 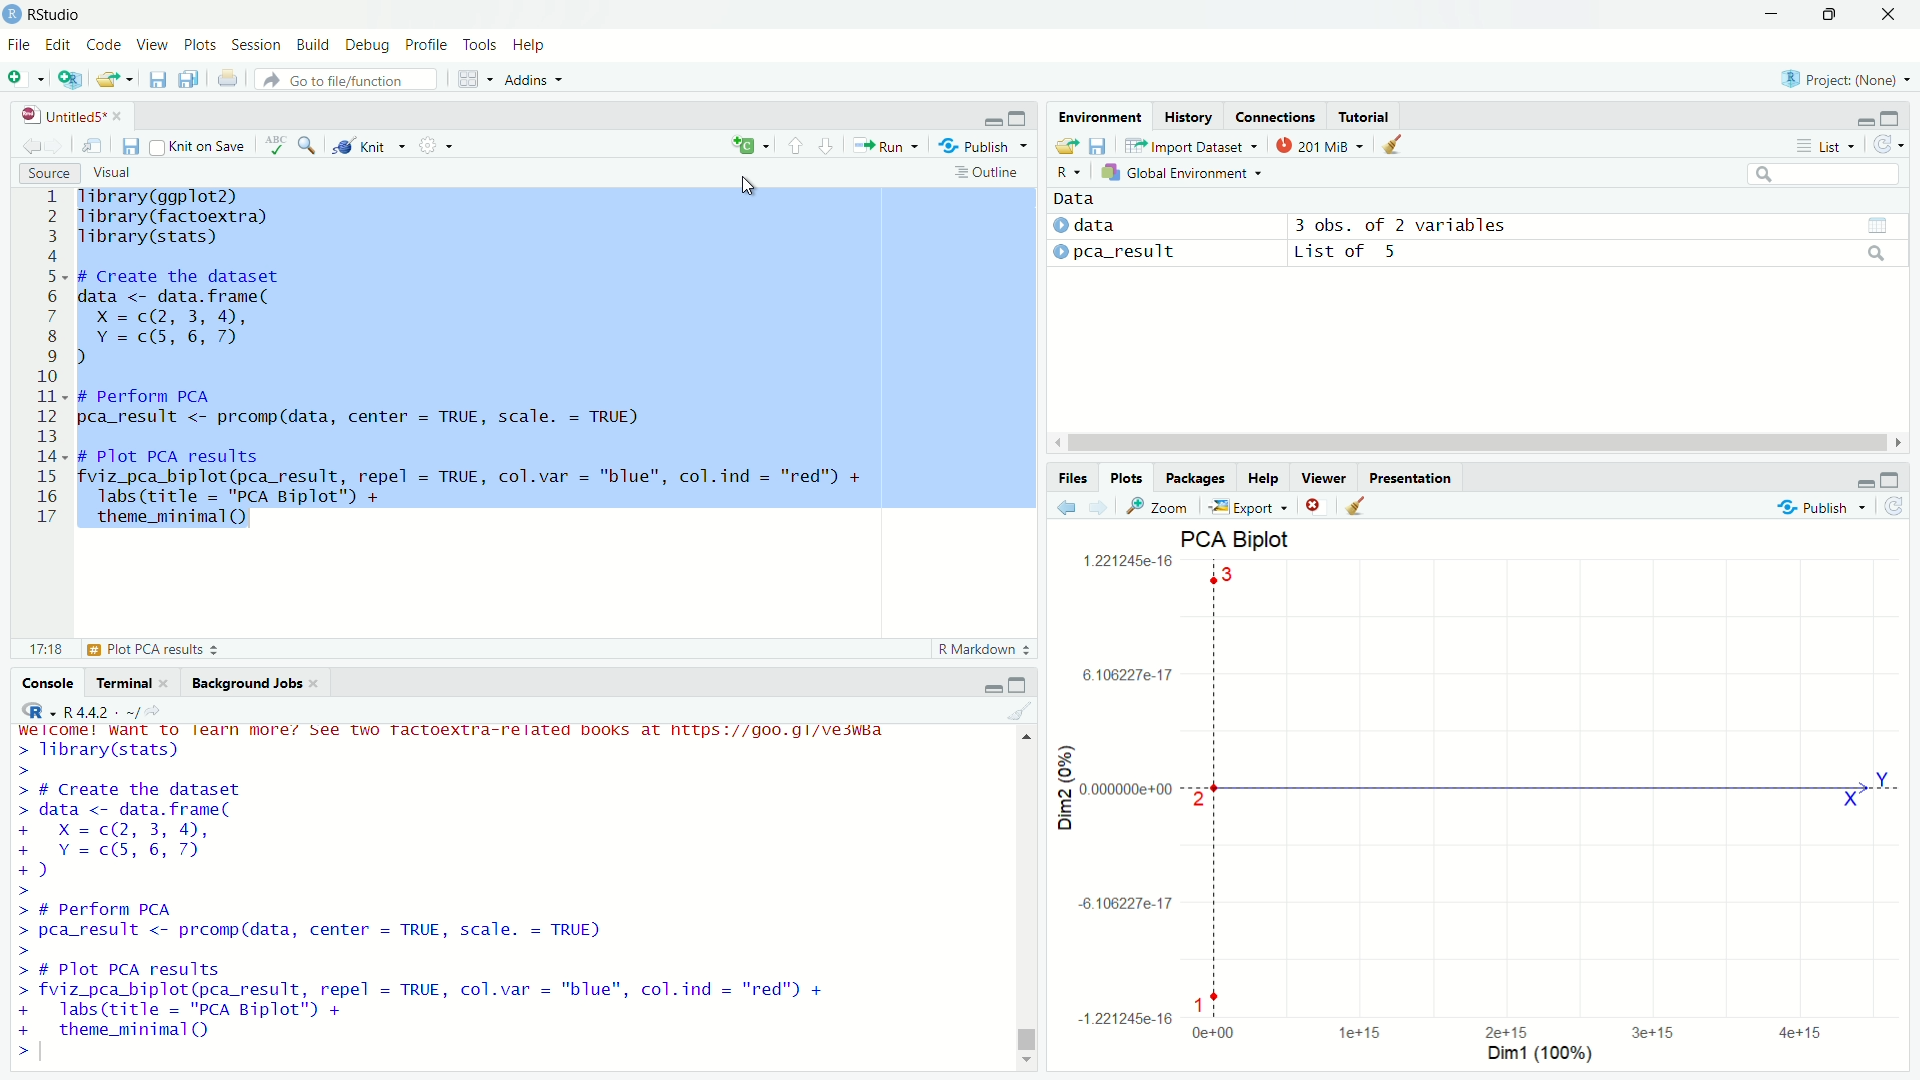 What do you see at coordinates (747, 146) in the screenshot?
I see `language select` at bounding box center [747, 146].